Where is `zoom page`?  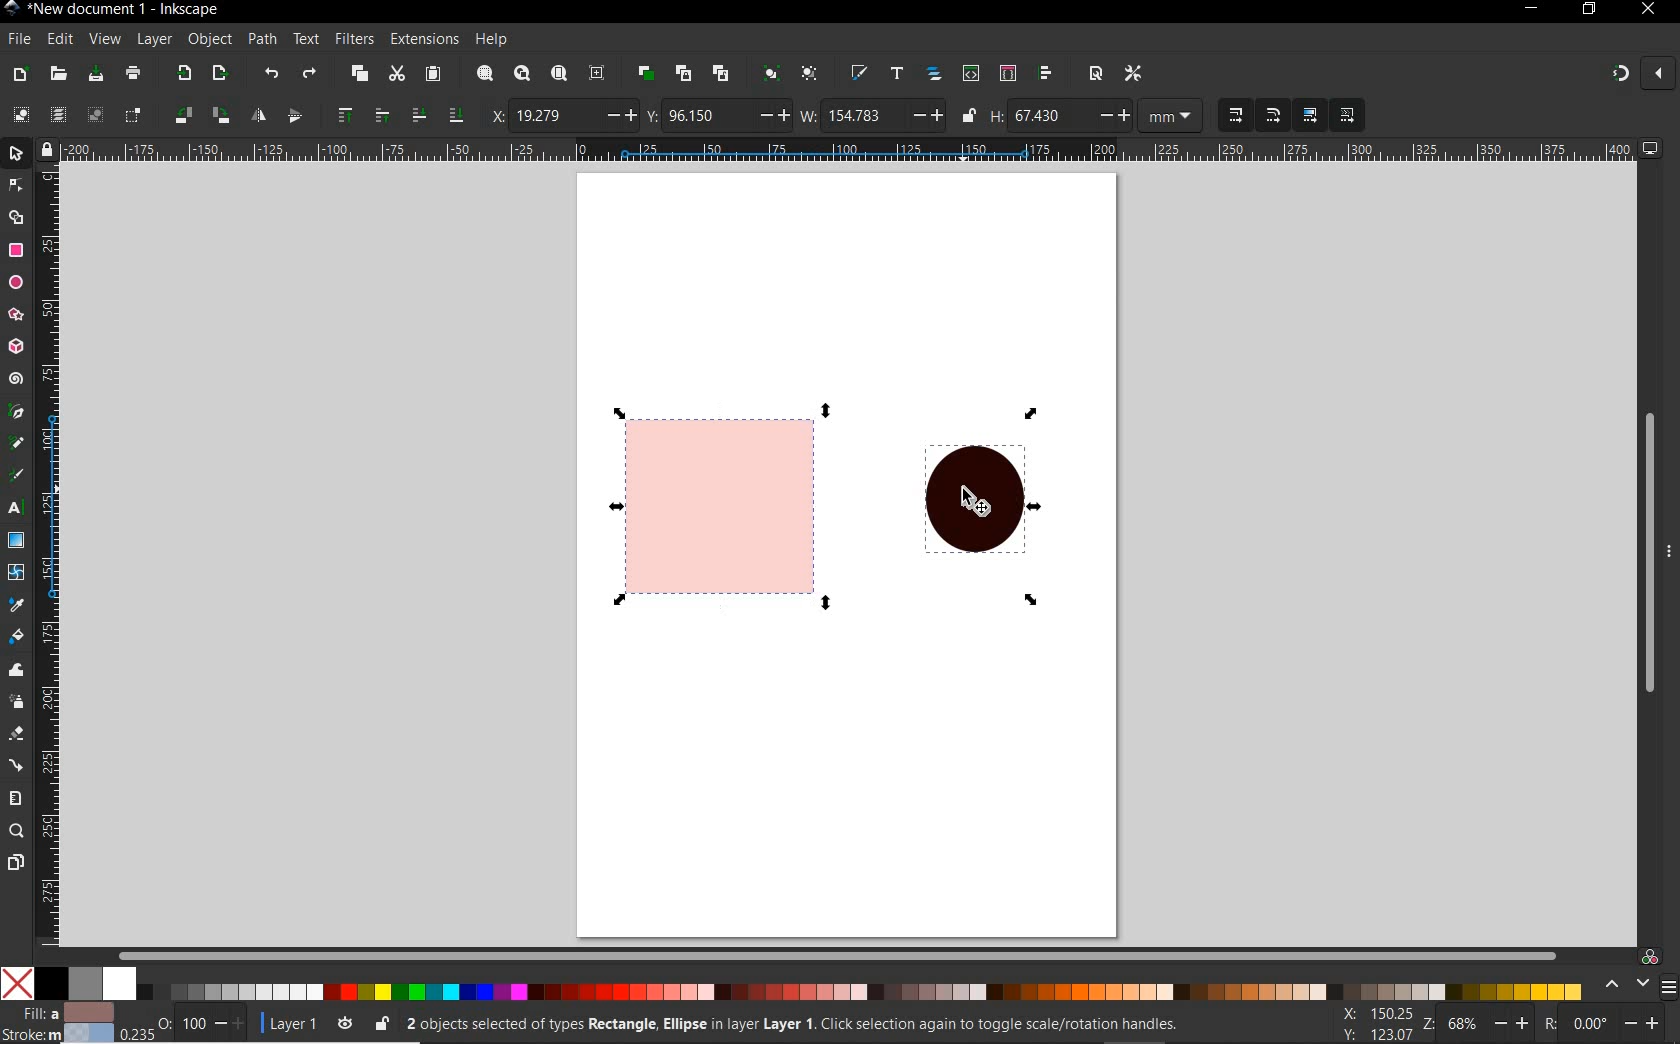
zoom page is located at coordinates (559, 72).